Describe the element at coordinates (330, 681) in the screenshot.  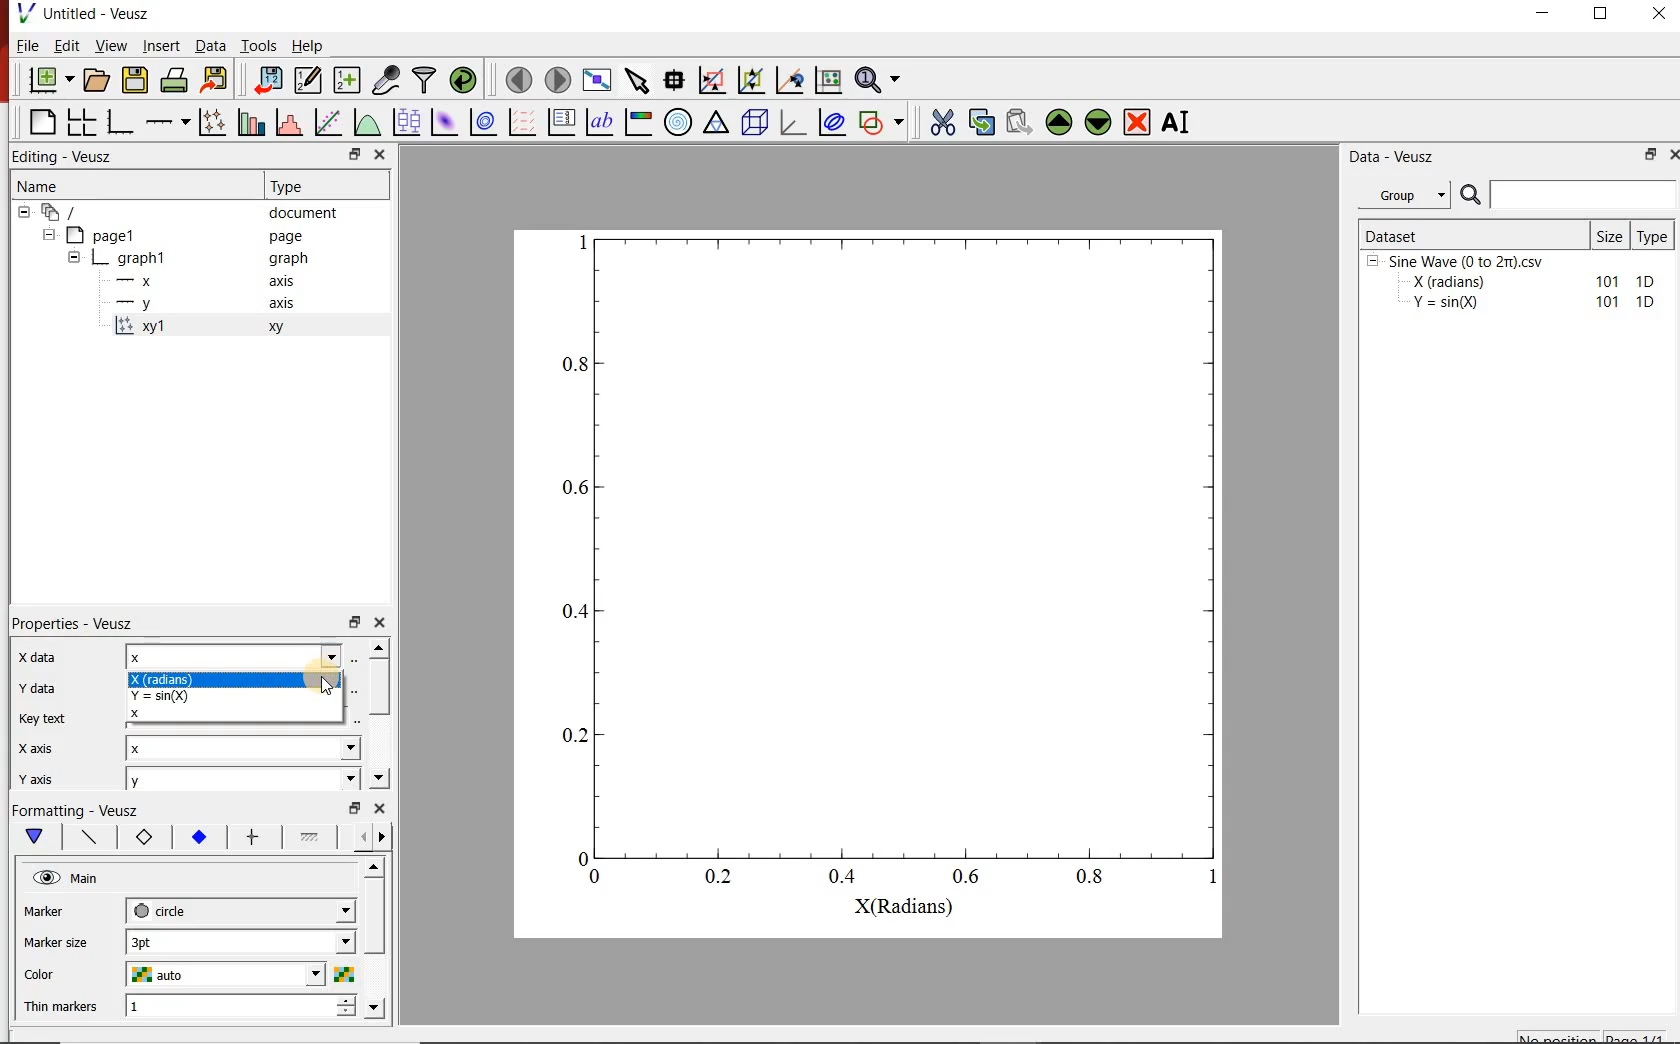
I see `Cursor` at that location.